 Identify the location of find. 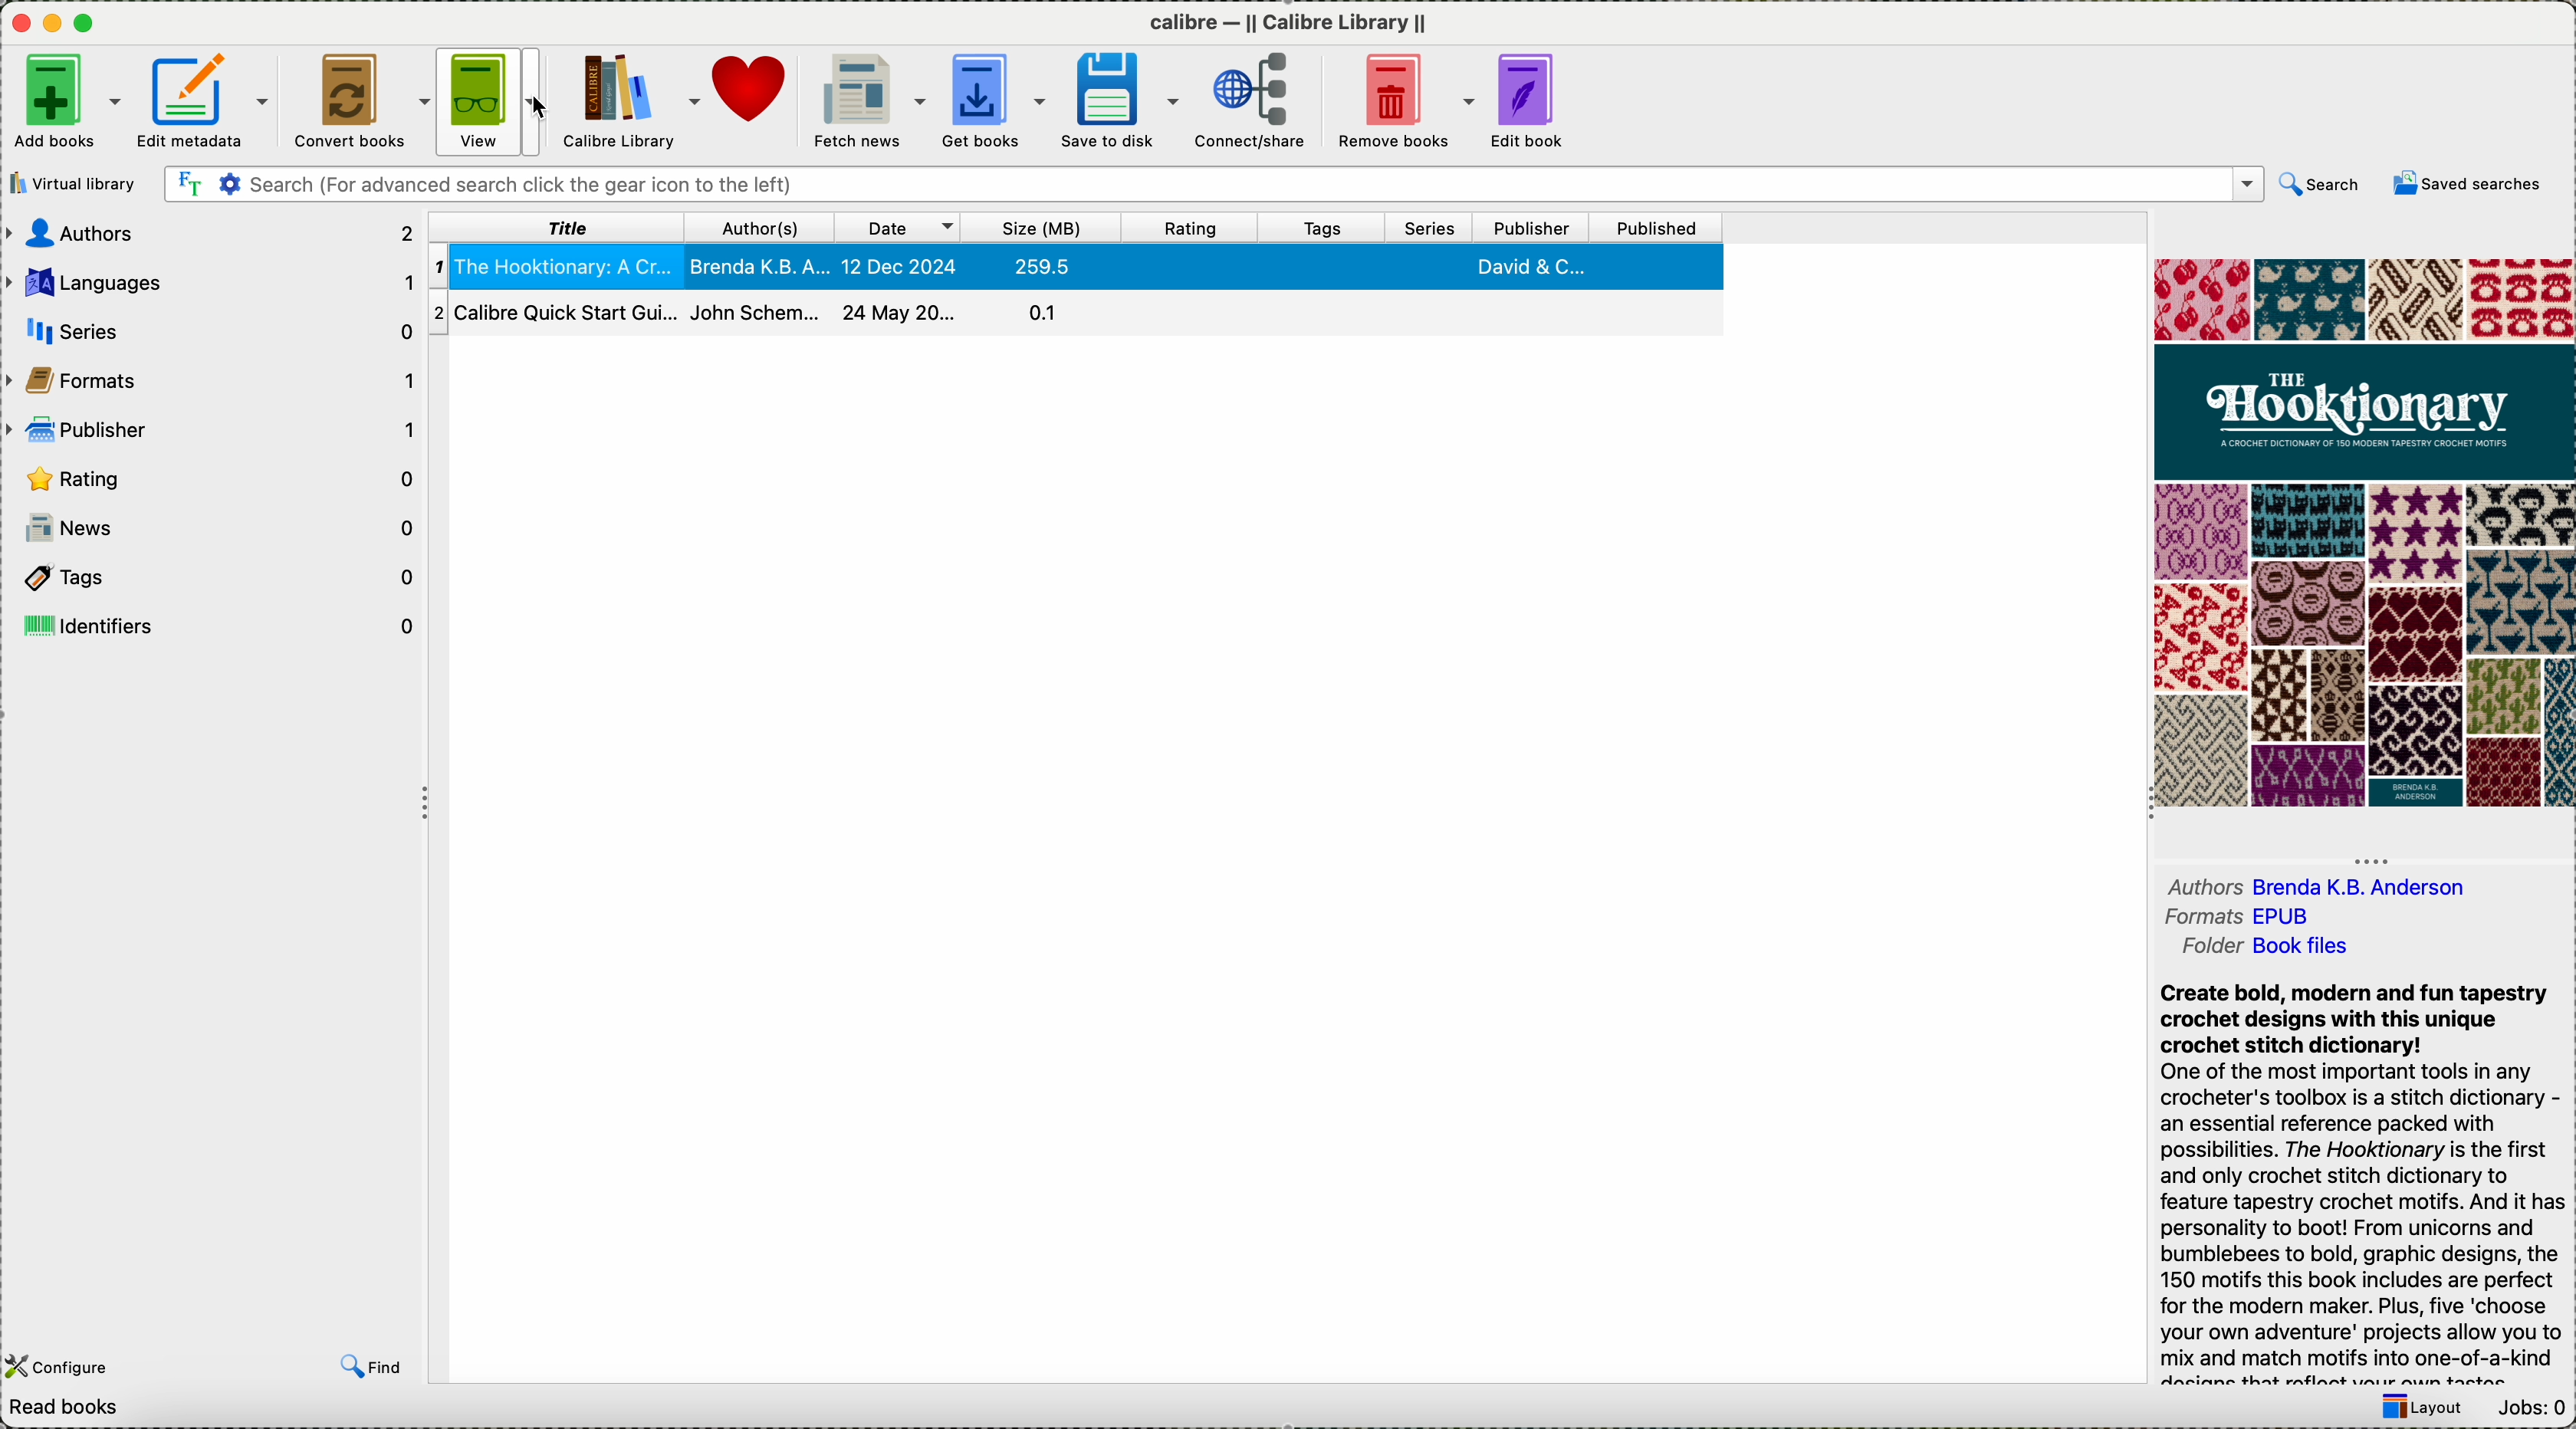
(372, 1362).